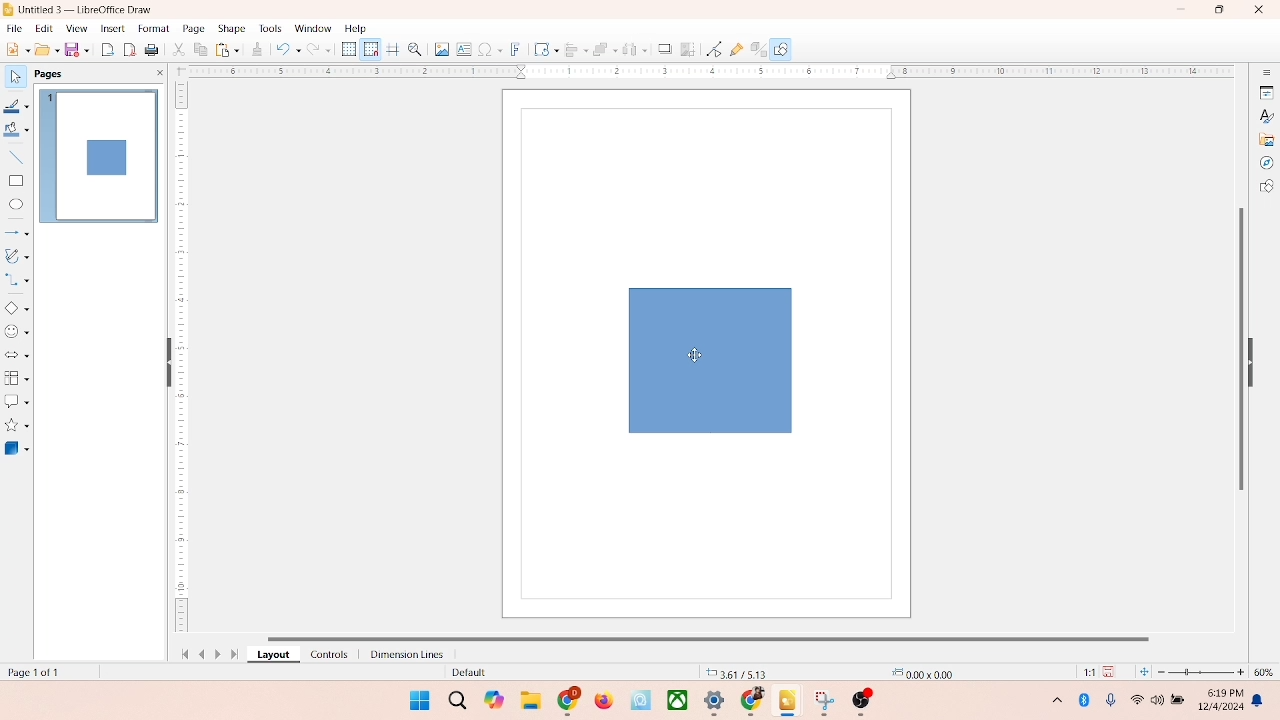 Image resolution: width=1280 pixels, height=720 pixels. I want to click on image, so click(439, 49).